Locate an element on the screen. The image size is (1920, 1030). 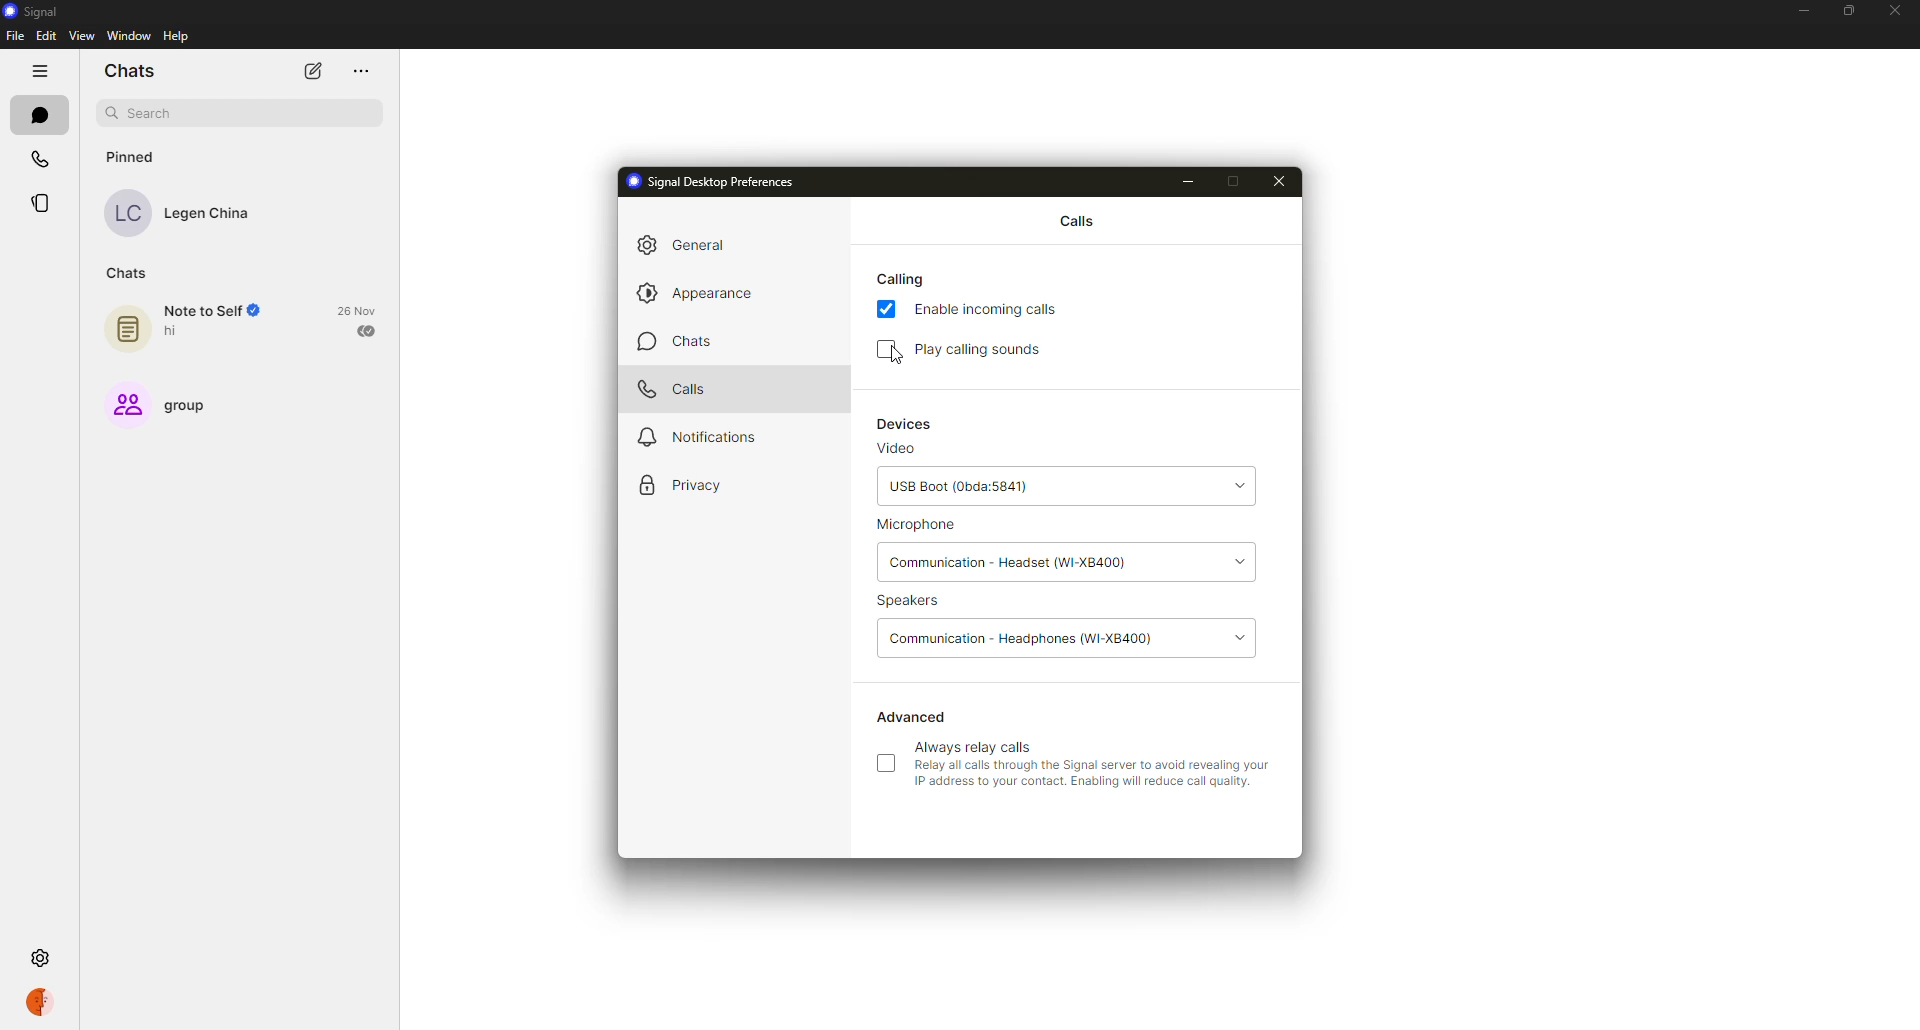
signal is located at coordinates (36, 13).